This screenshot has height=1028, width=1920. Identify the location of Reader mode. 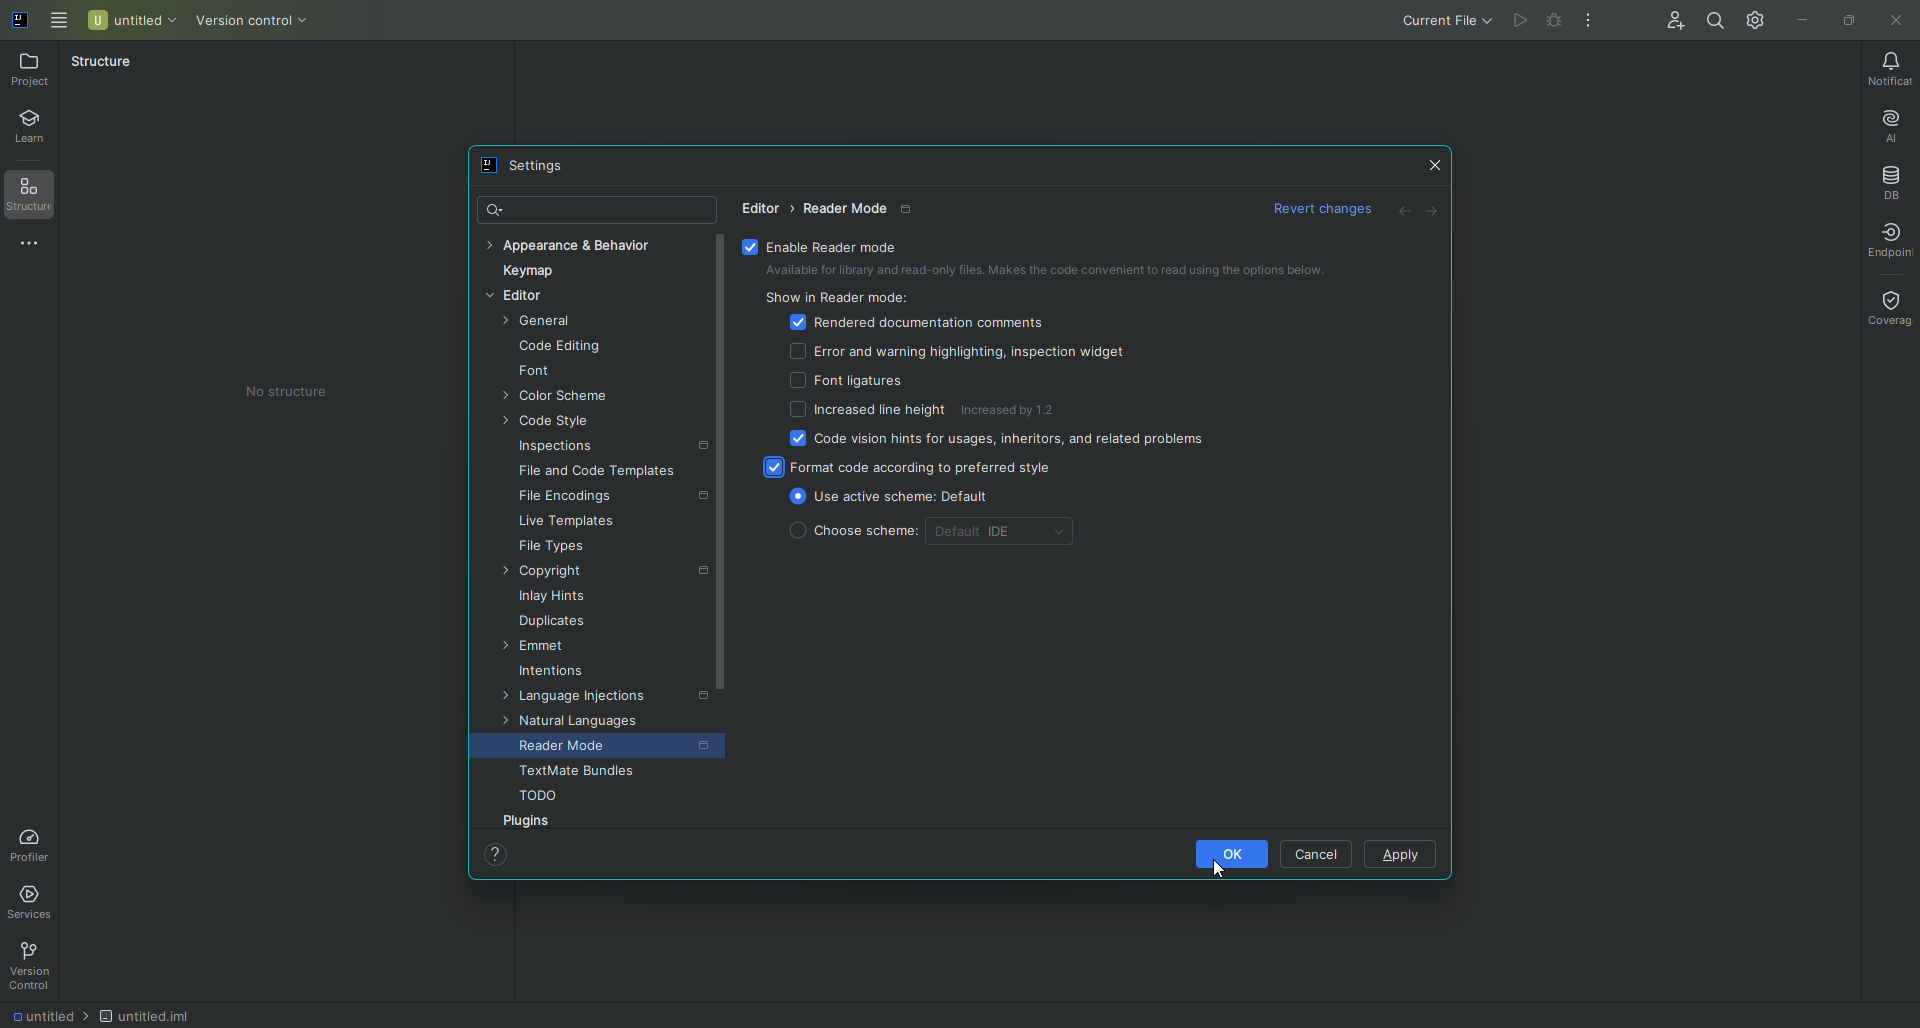
(860, 209).